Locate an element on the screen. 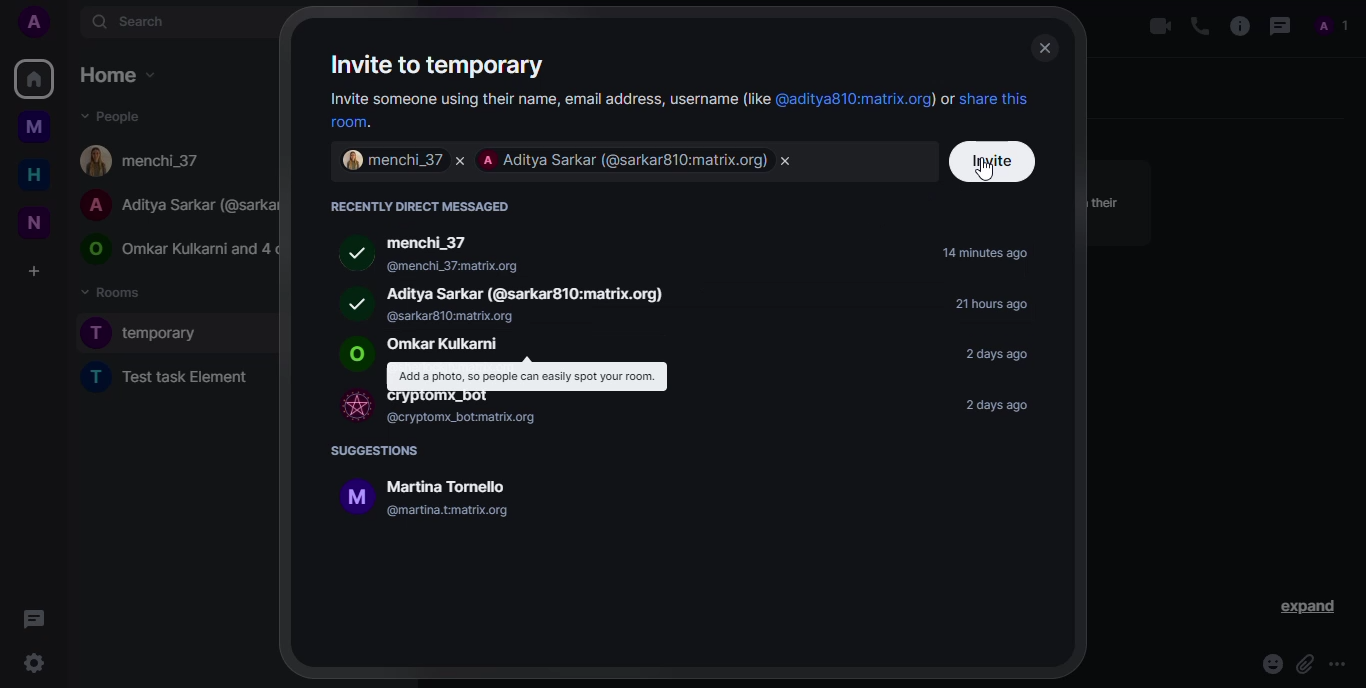  video call is located at coordinates (1150, 27).